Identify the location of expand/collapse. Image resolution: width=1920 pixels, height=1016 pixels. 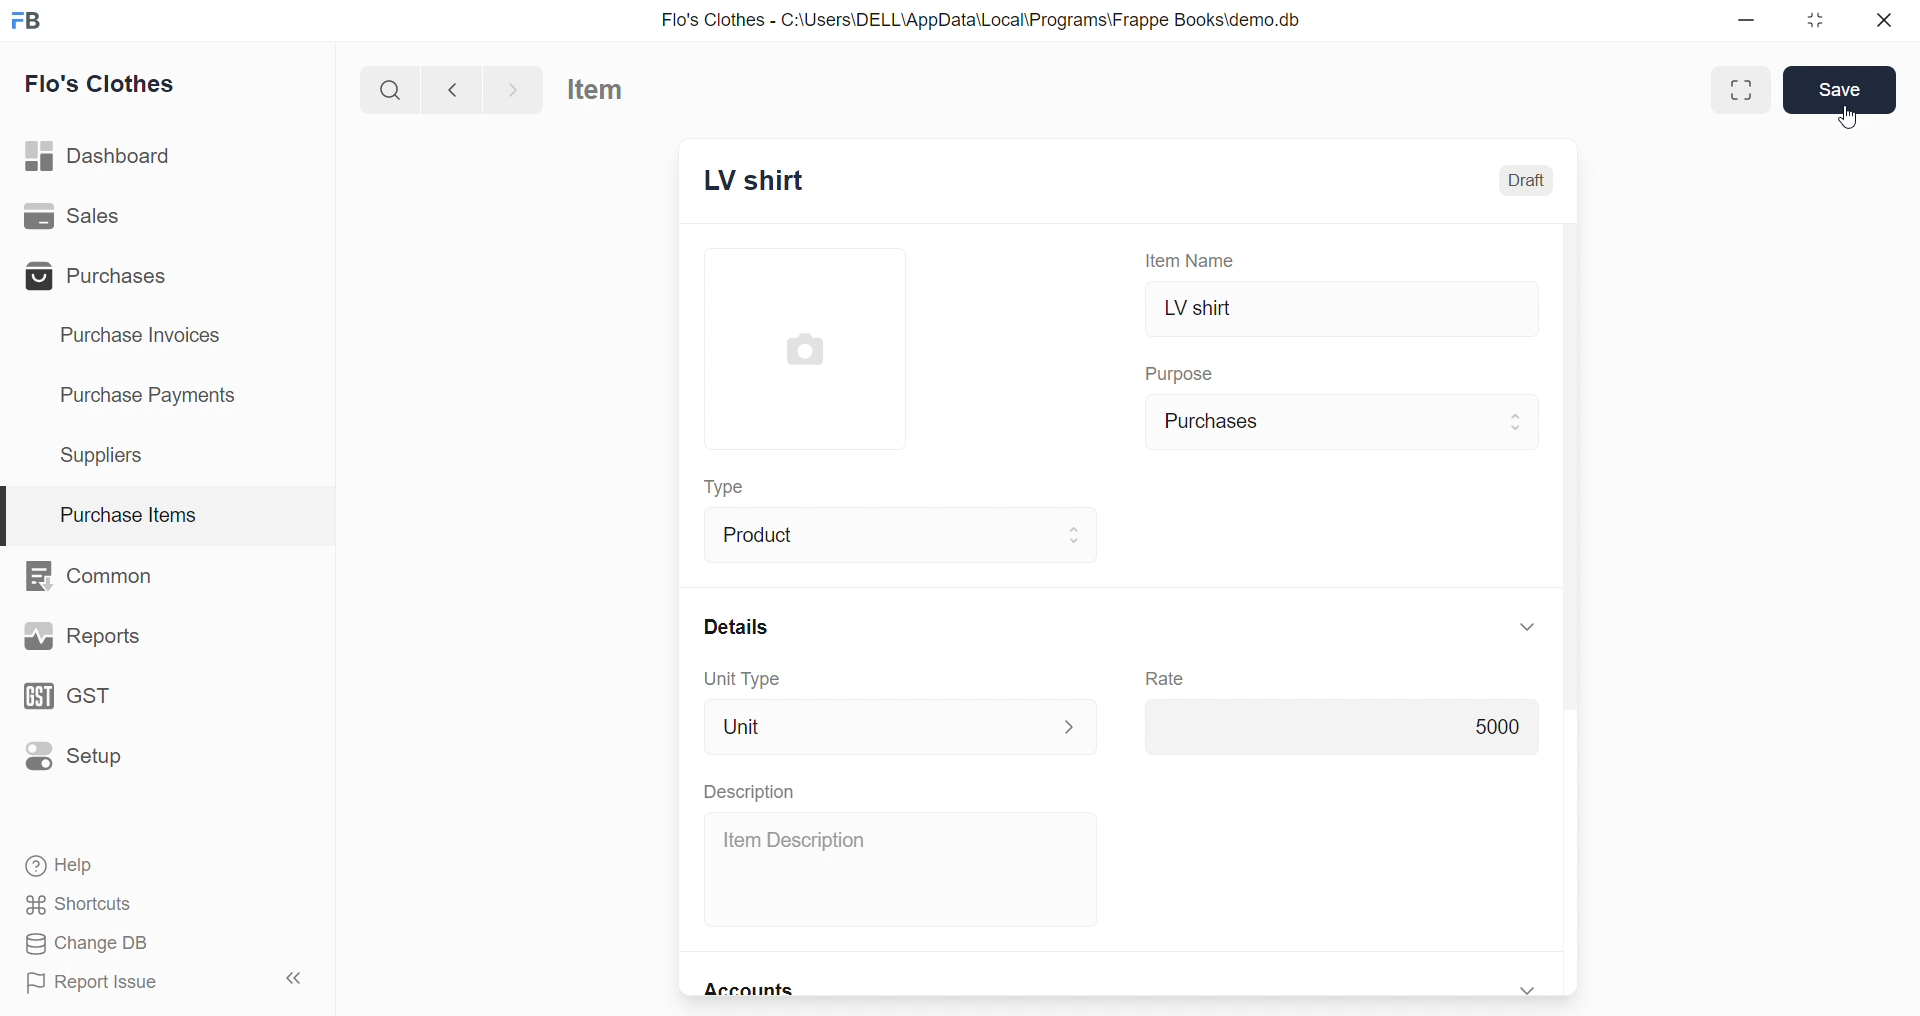
(1530, 987).